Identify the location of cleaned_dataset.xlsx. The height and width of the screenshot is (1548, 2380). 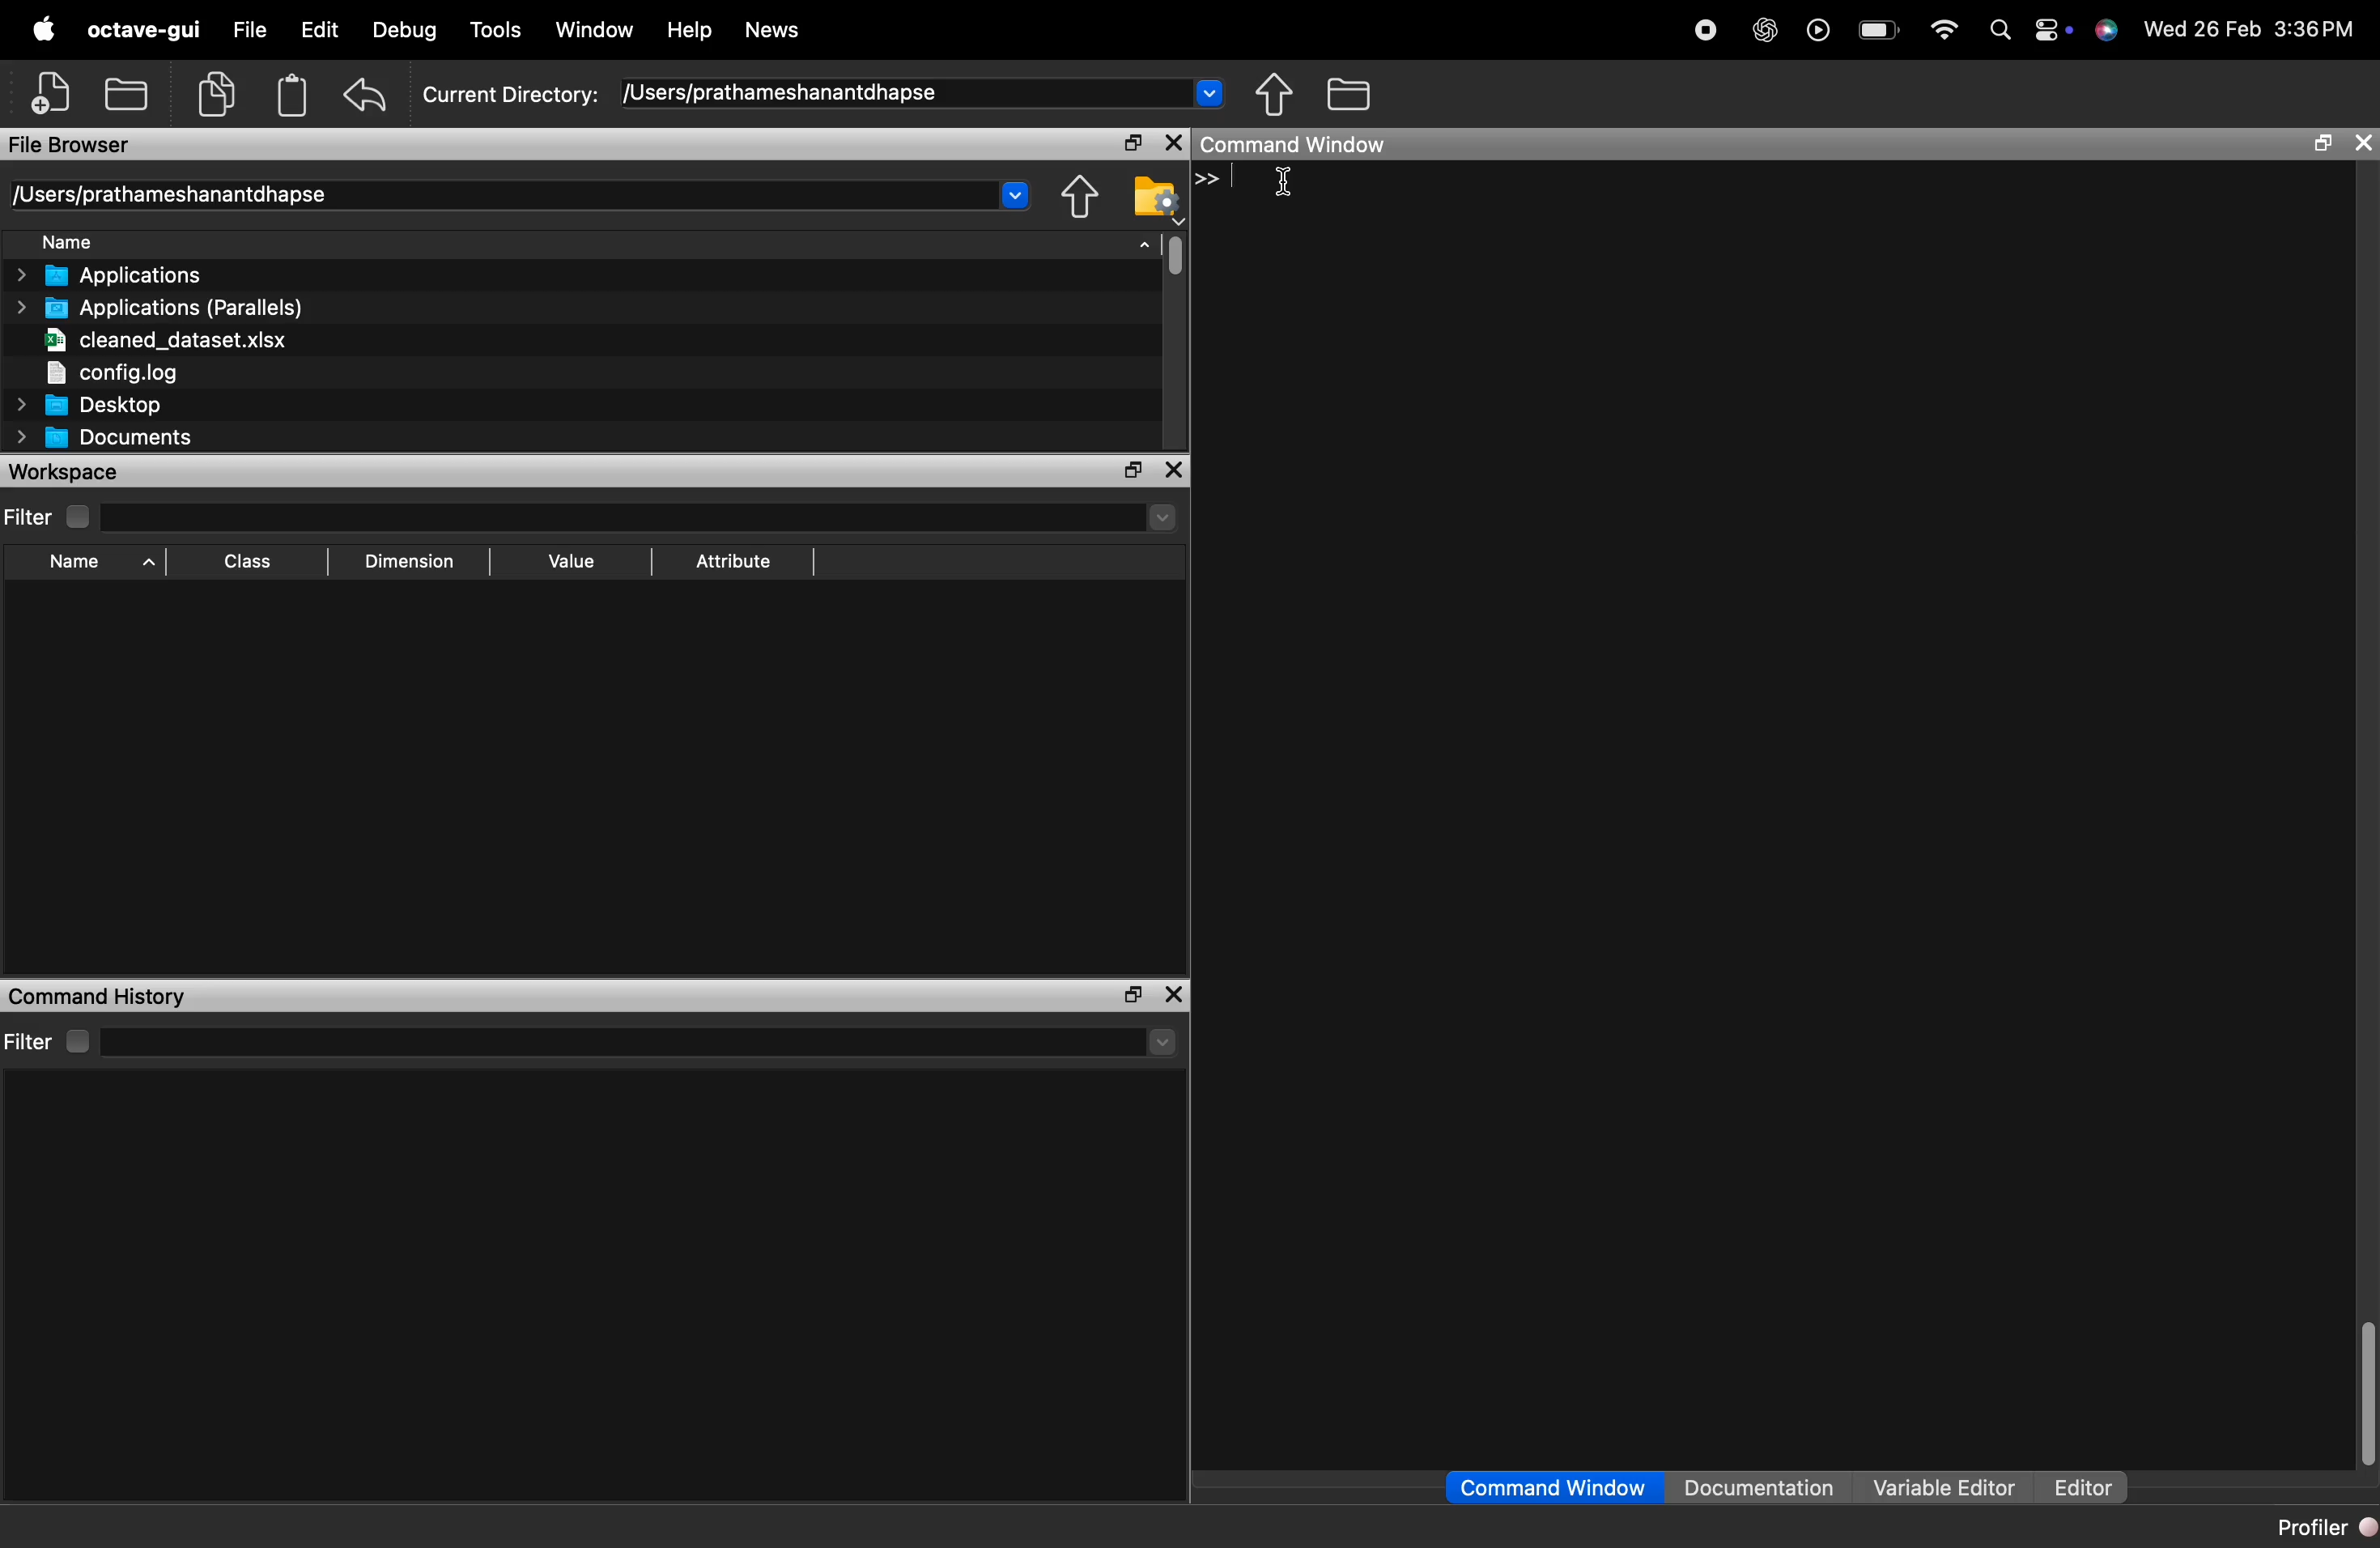
(164, 339).